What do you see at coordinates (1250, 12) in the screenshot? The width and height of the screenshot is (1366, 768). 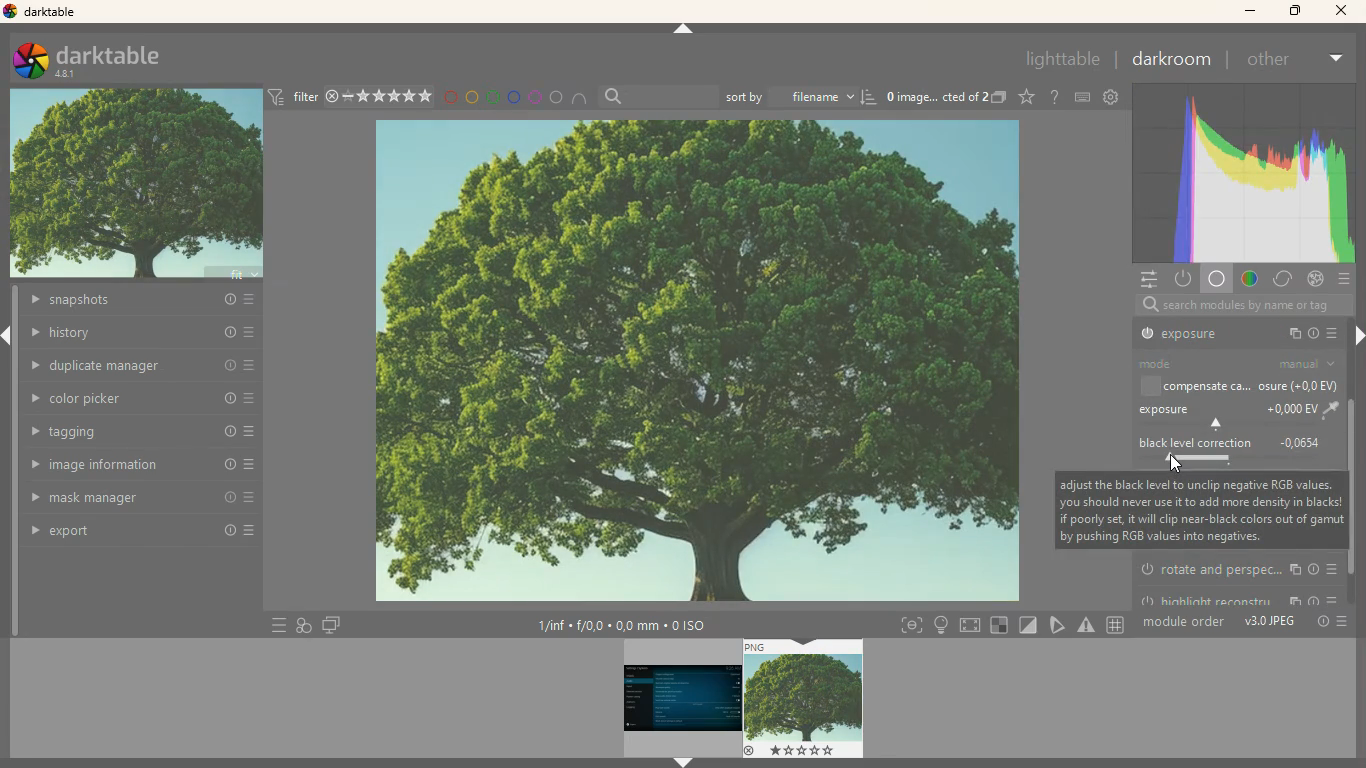 I see `minimize` at bounding box center [1250, 12].